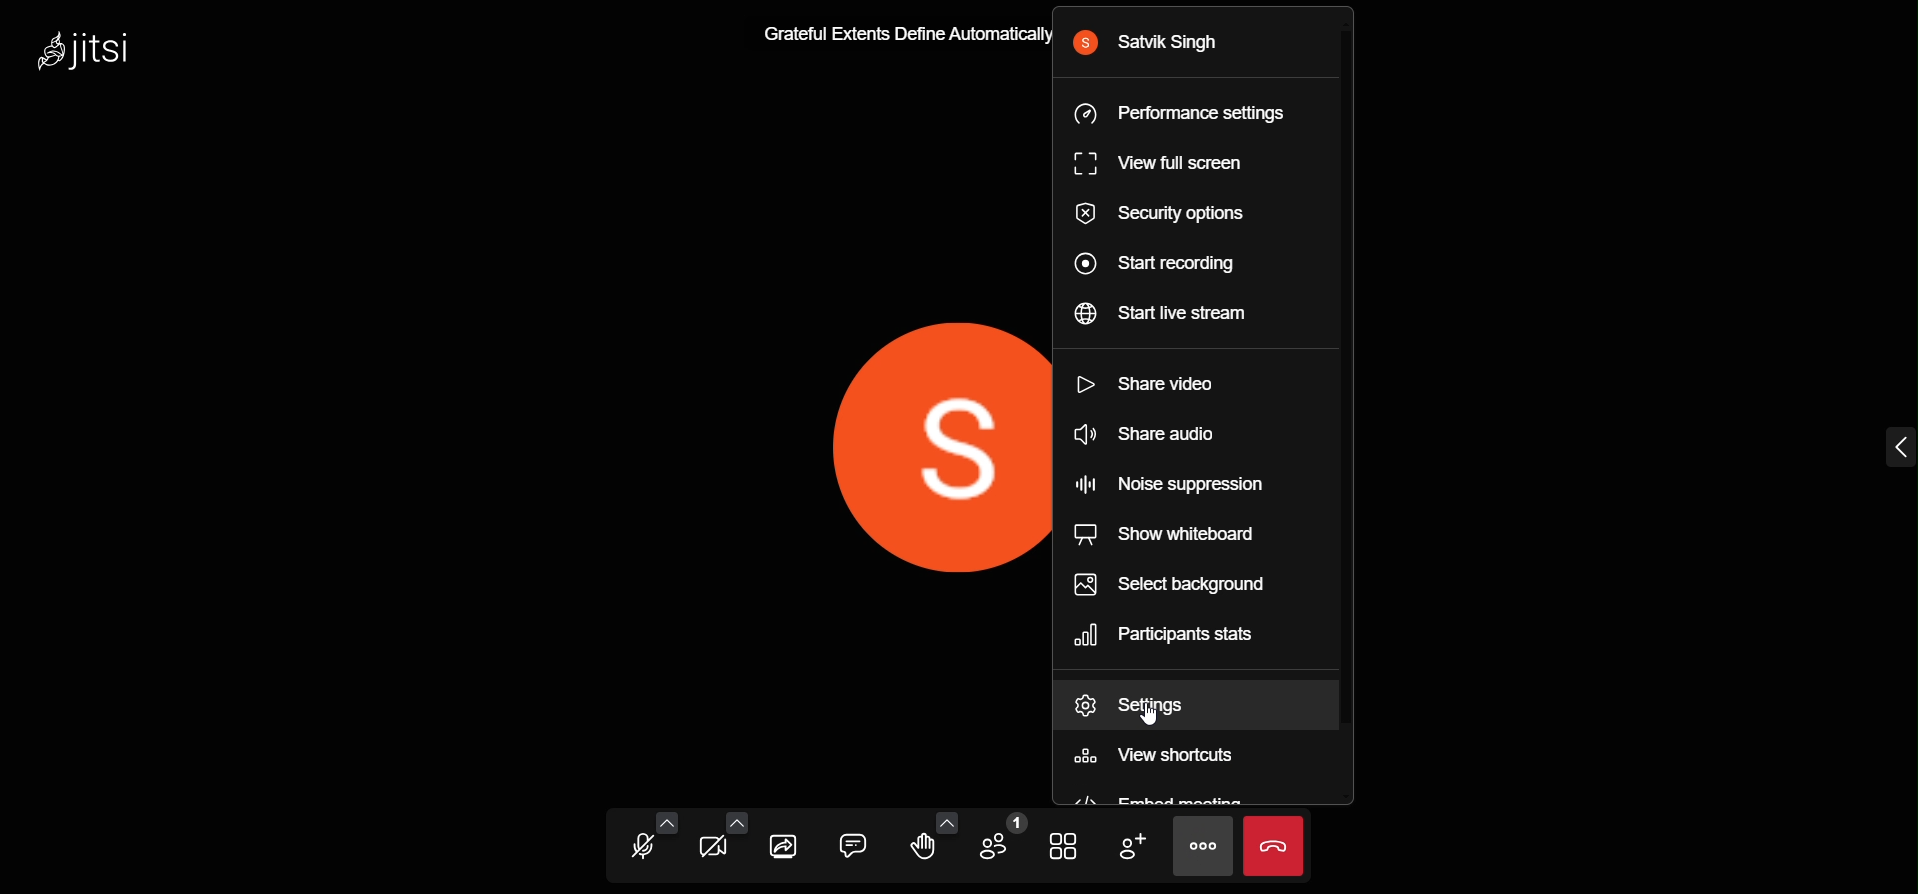 This screenshot has width=1918, height=894. I want to click on participants, so click(996, 839).